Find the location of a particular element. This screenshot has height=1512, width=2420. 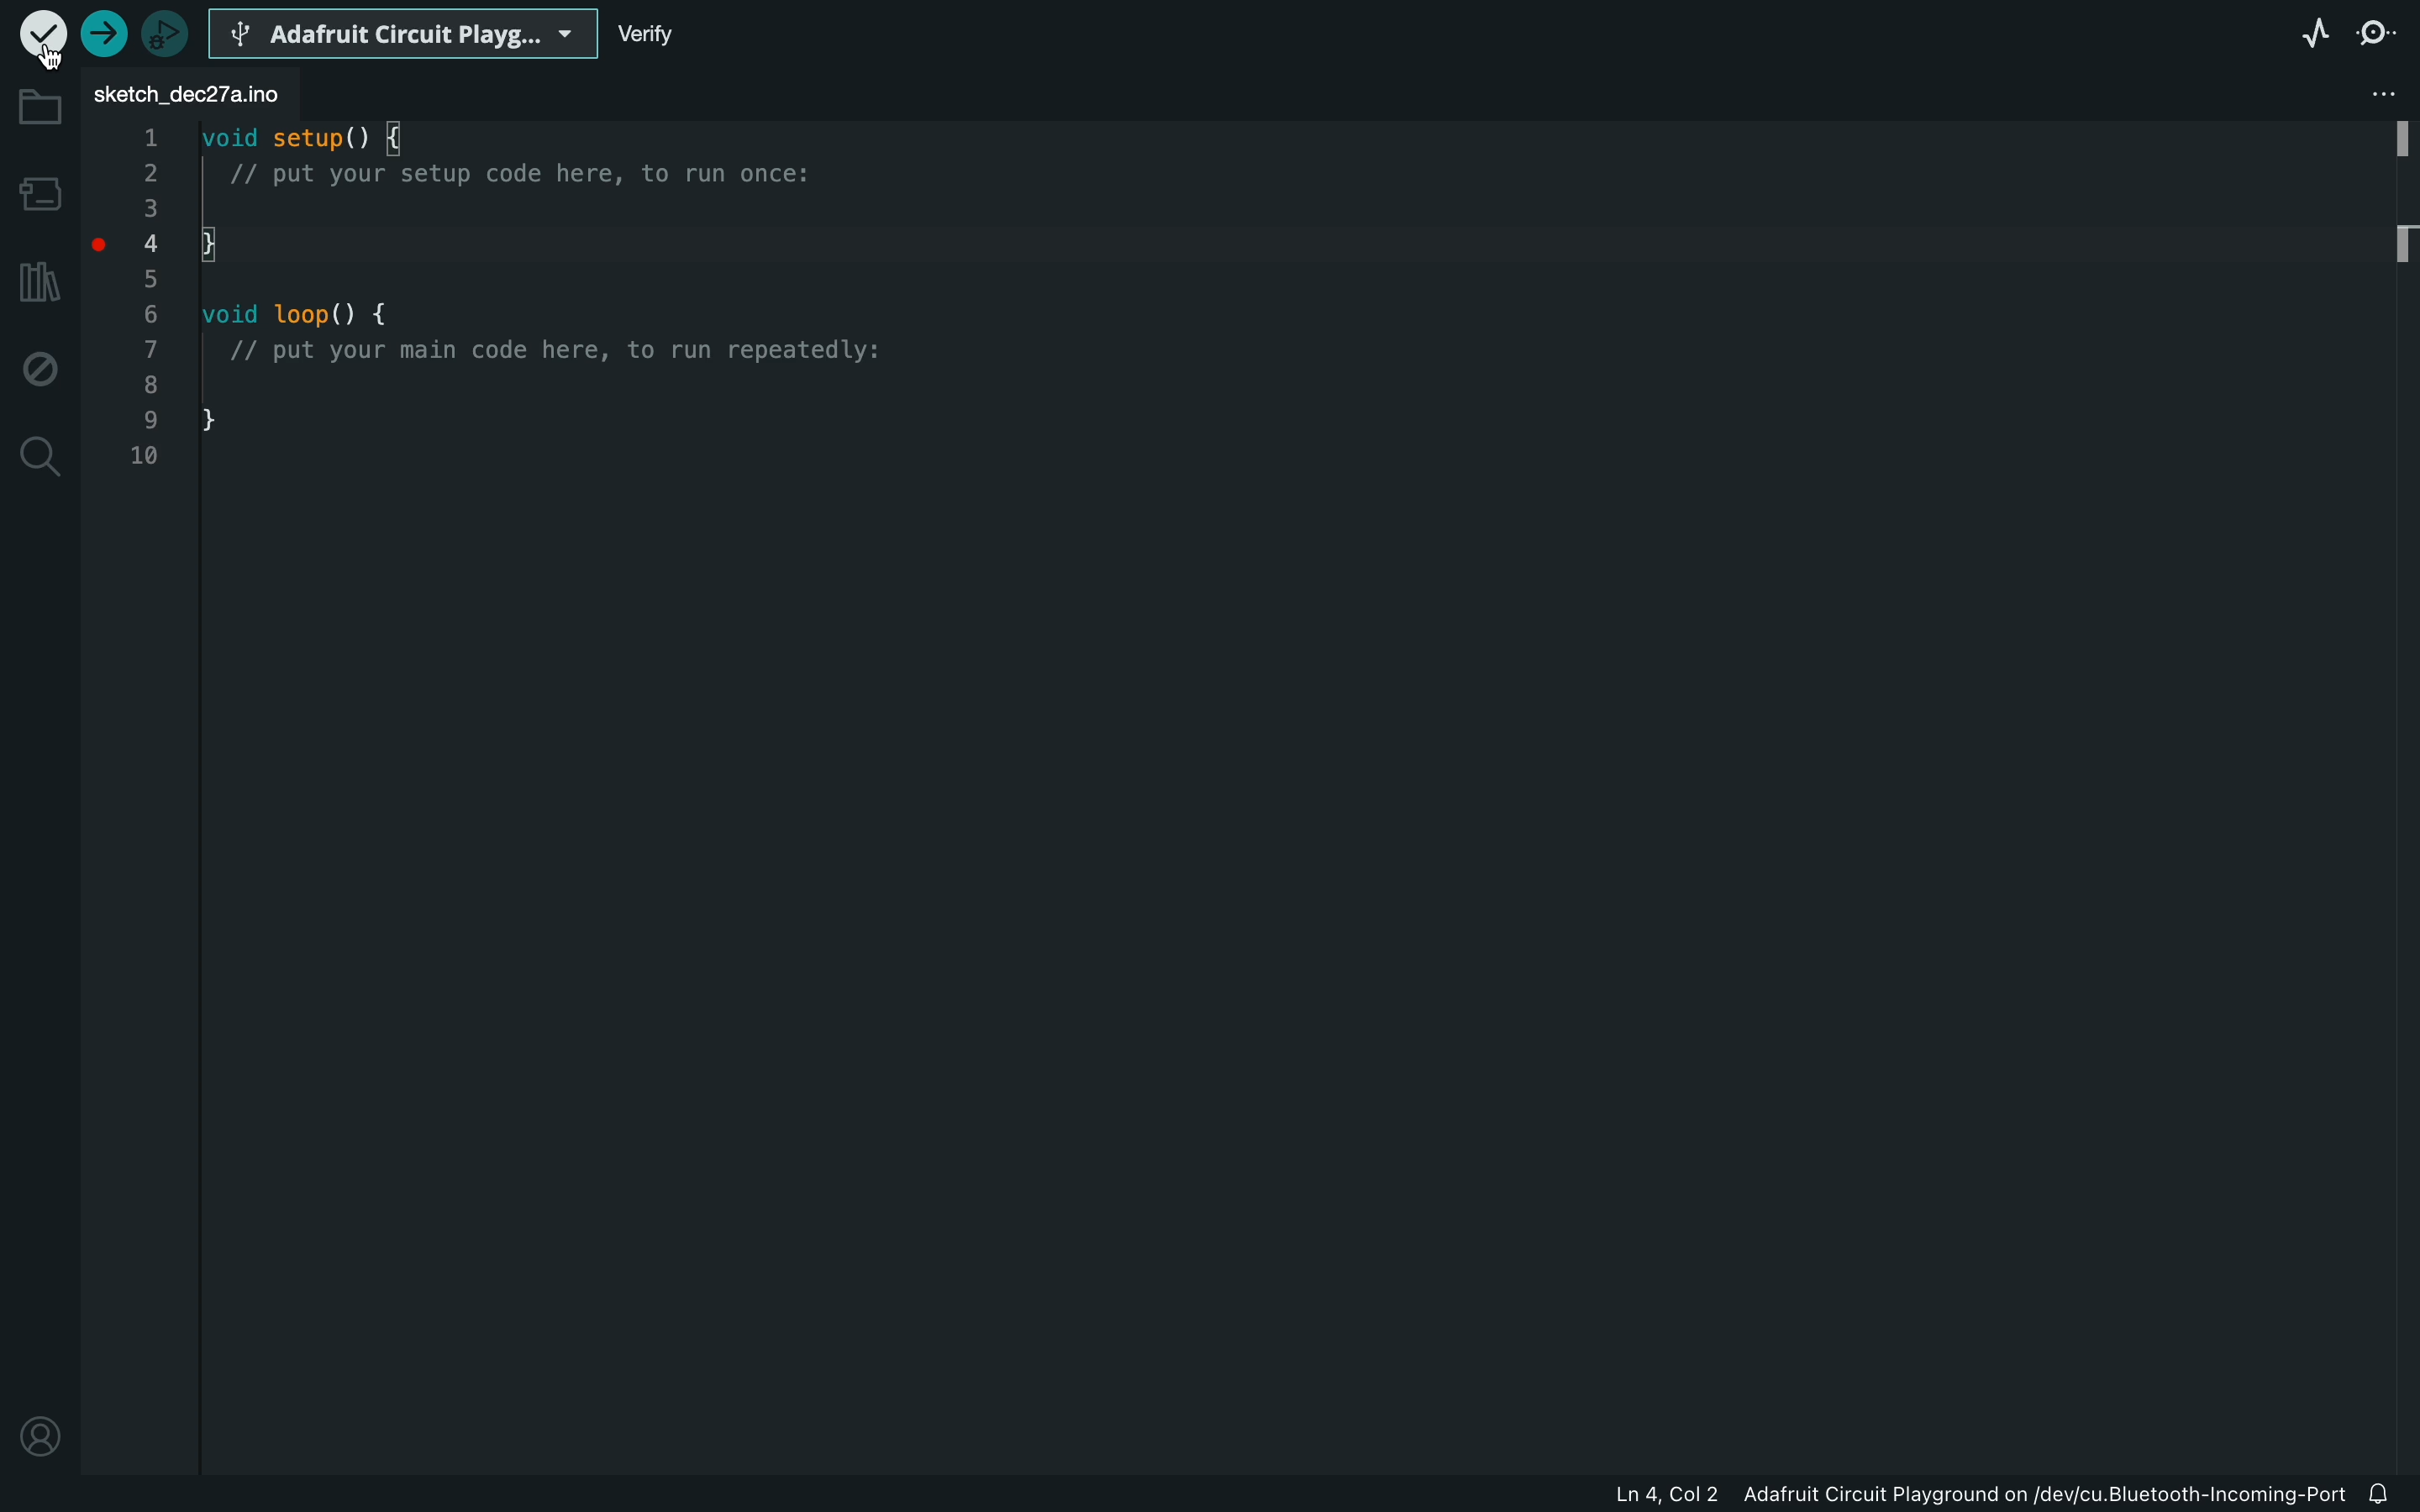

upload is located at coordinates (102, 33).